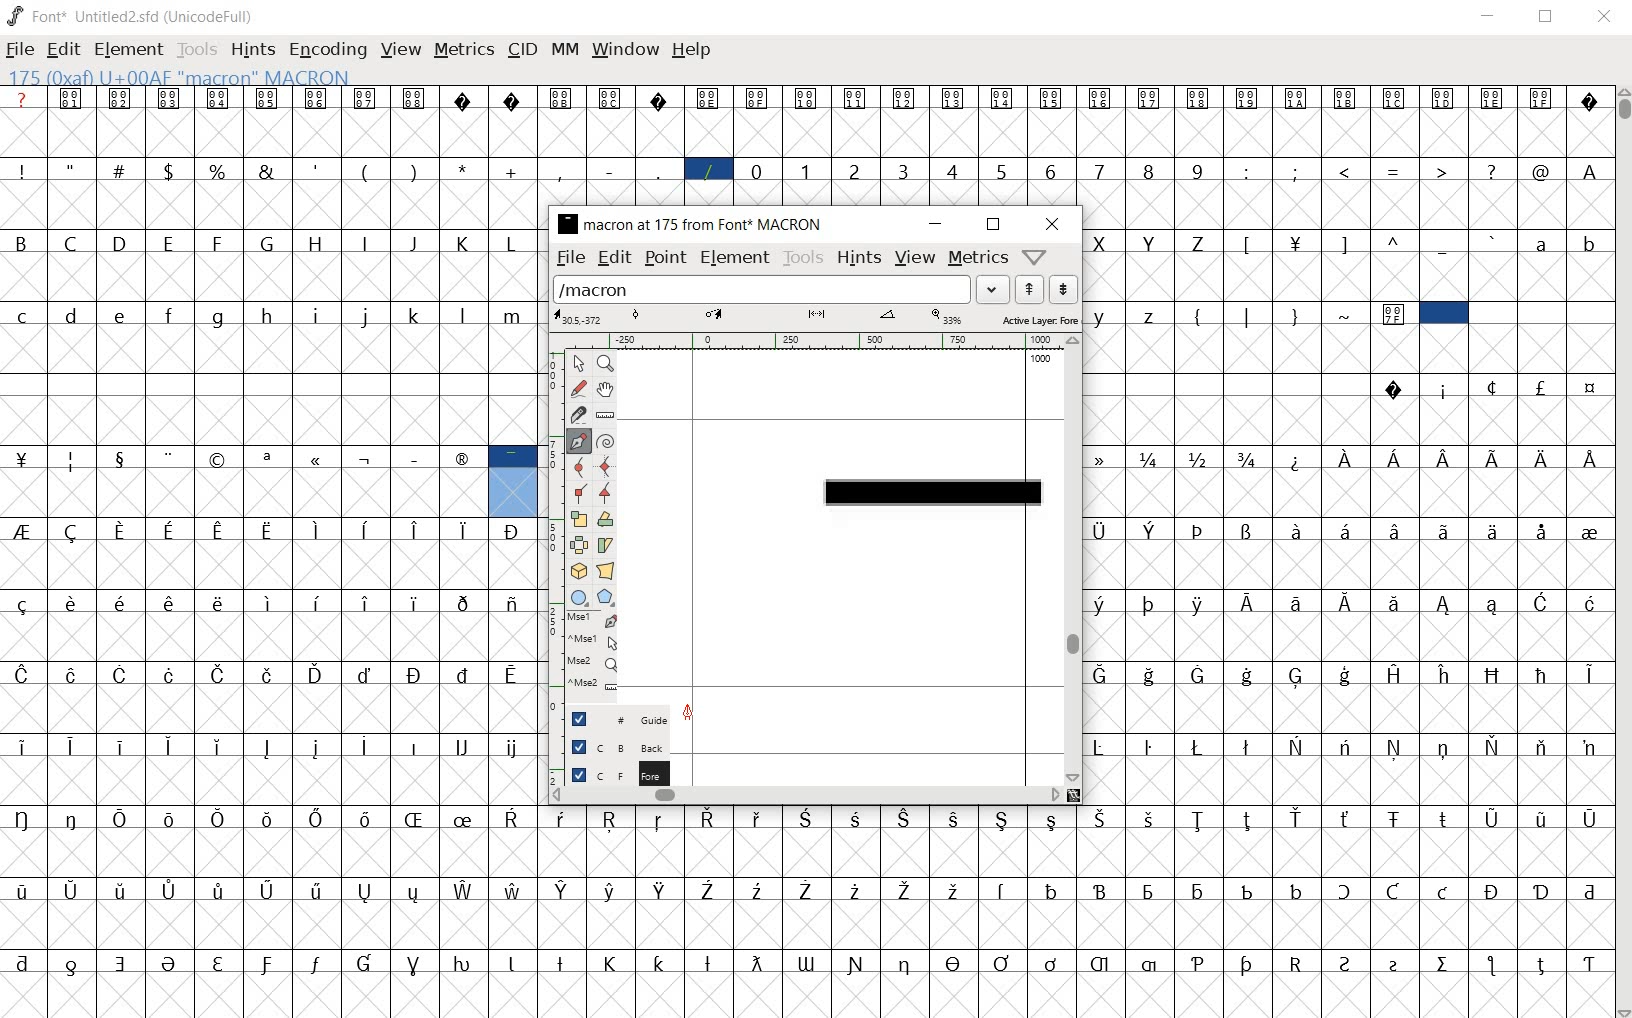 The height and width of the screenshot is (1018, 1632). I want to click on Symbol, so click(415, 674).